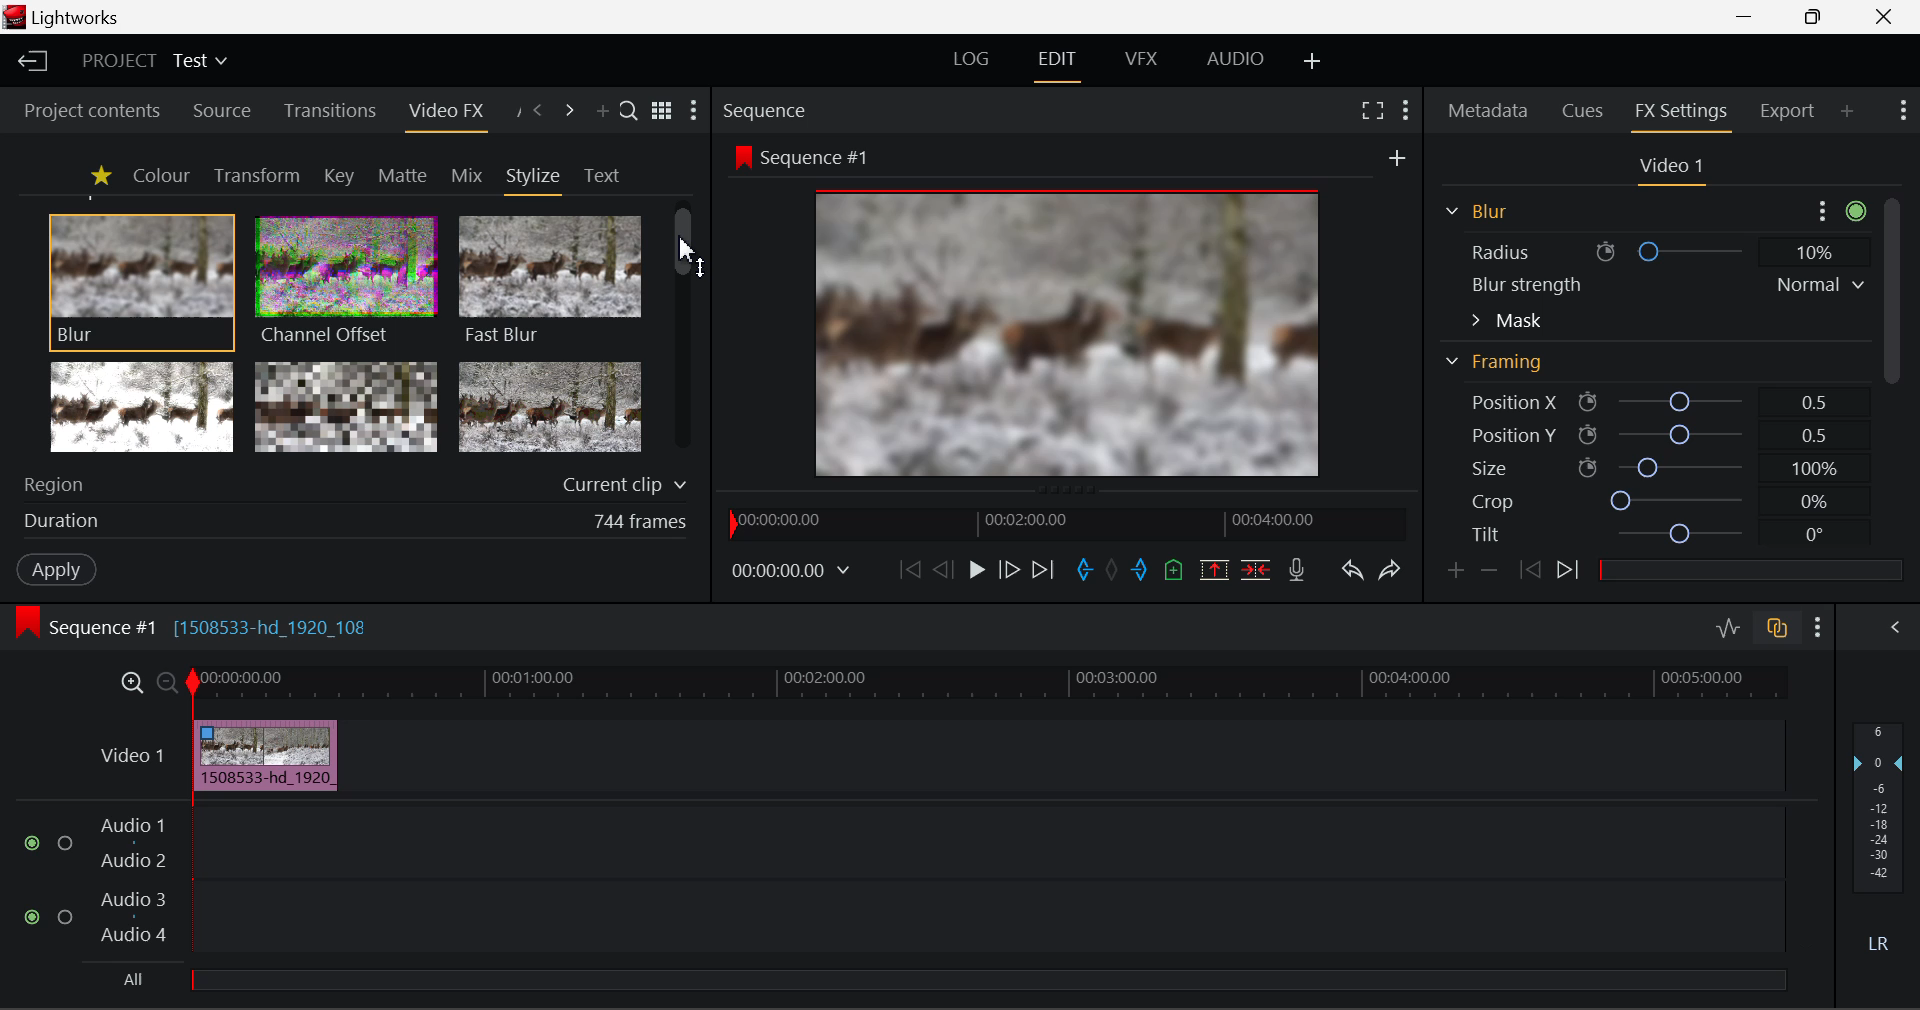  What do you see at coordinates (1814, 18) in the screenshot?
I see `Minimize` at bounding box center [1814, 18].